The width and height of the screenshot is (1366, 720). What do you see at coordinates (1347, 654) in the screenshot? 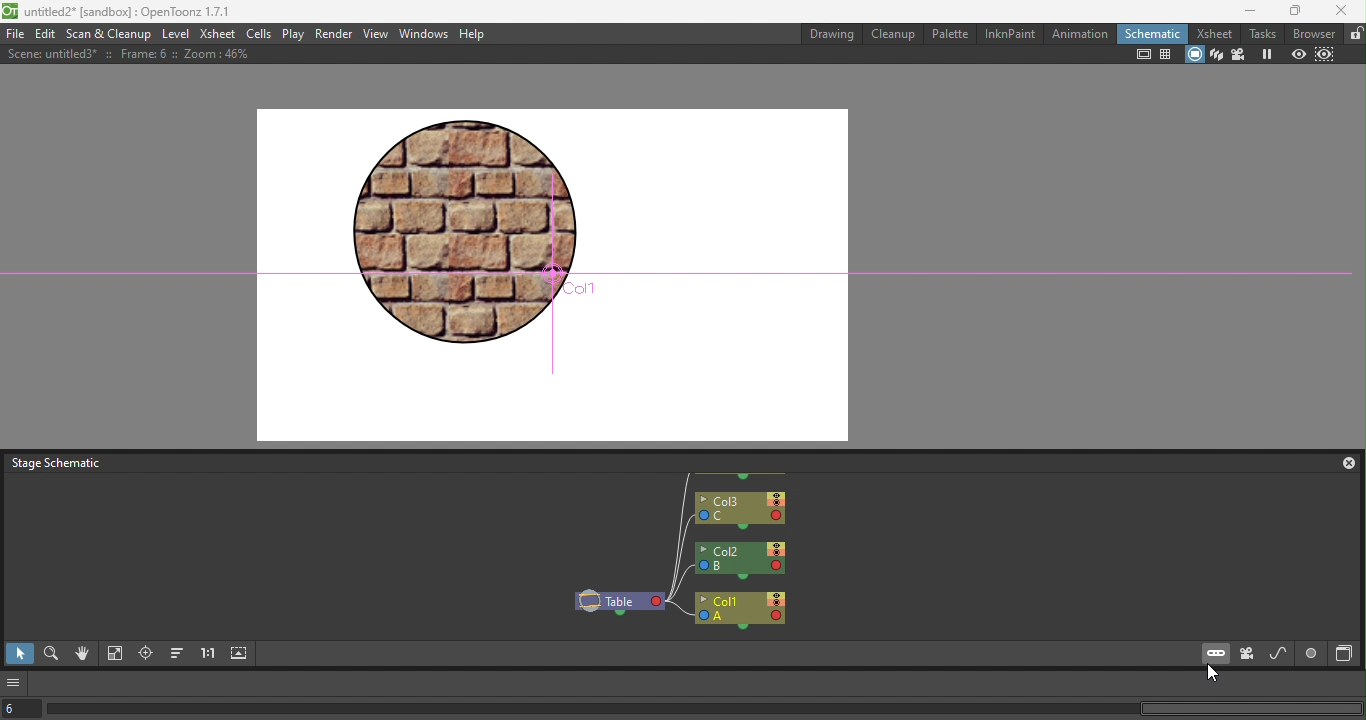
I see `Toggle Fx/Stage Schematic` at bounding box center [1347, 654].